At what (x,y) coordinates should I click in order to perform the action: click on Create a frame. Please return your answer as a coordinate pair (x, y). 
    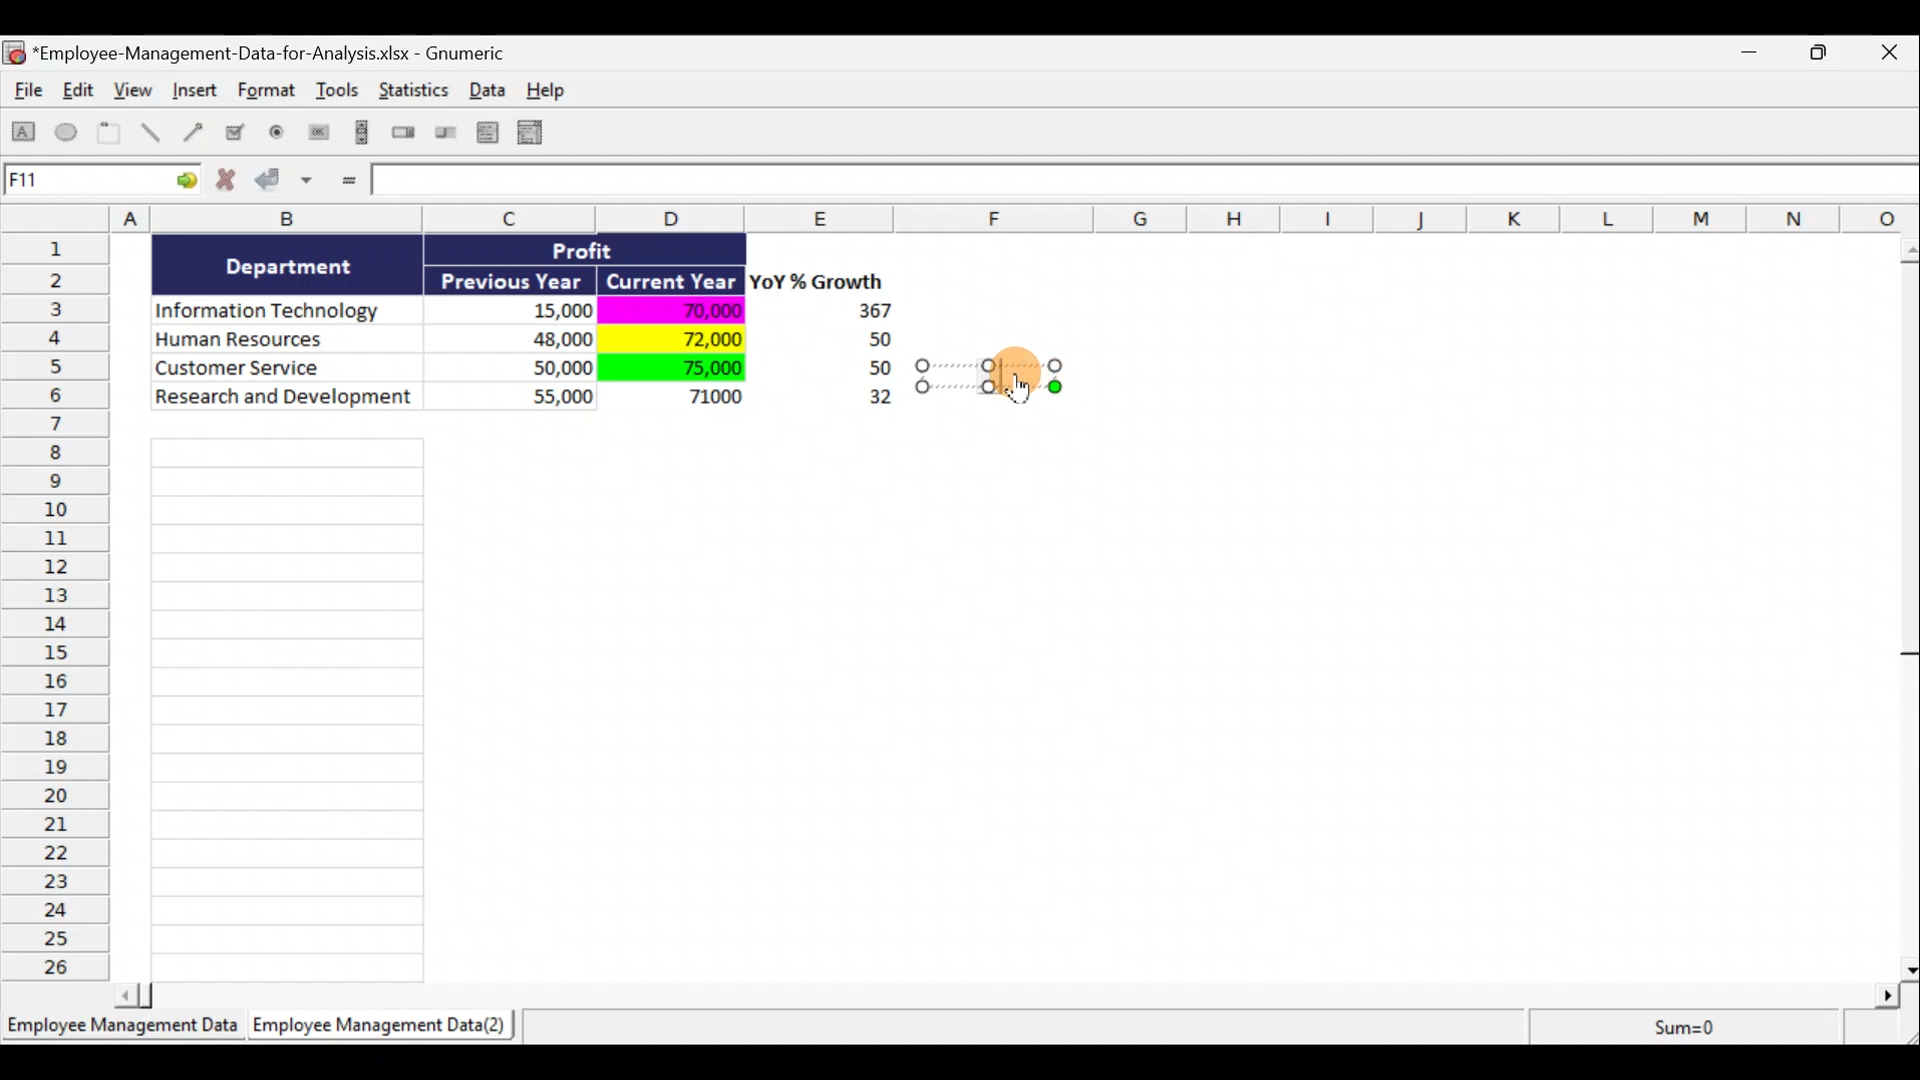
    Looking at the image, I should click on (109, 134).